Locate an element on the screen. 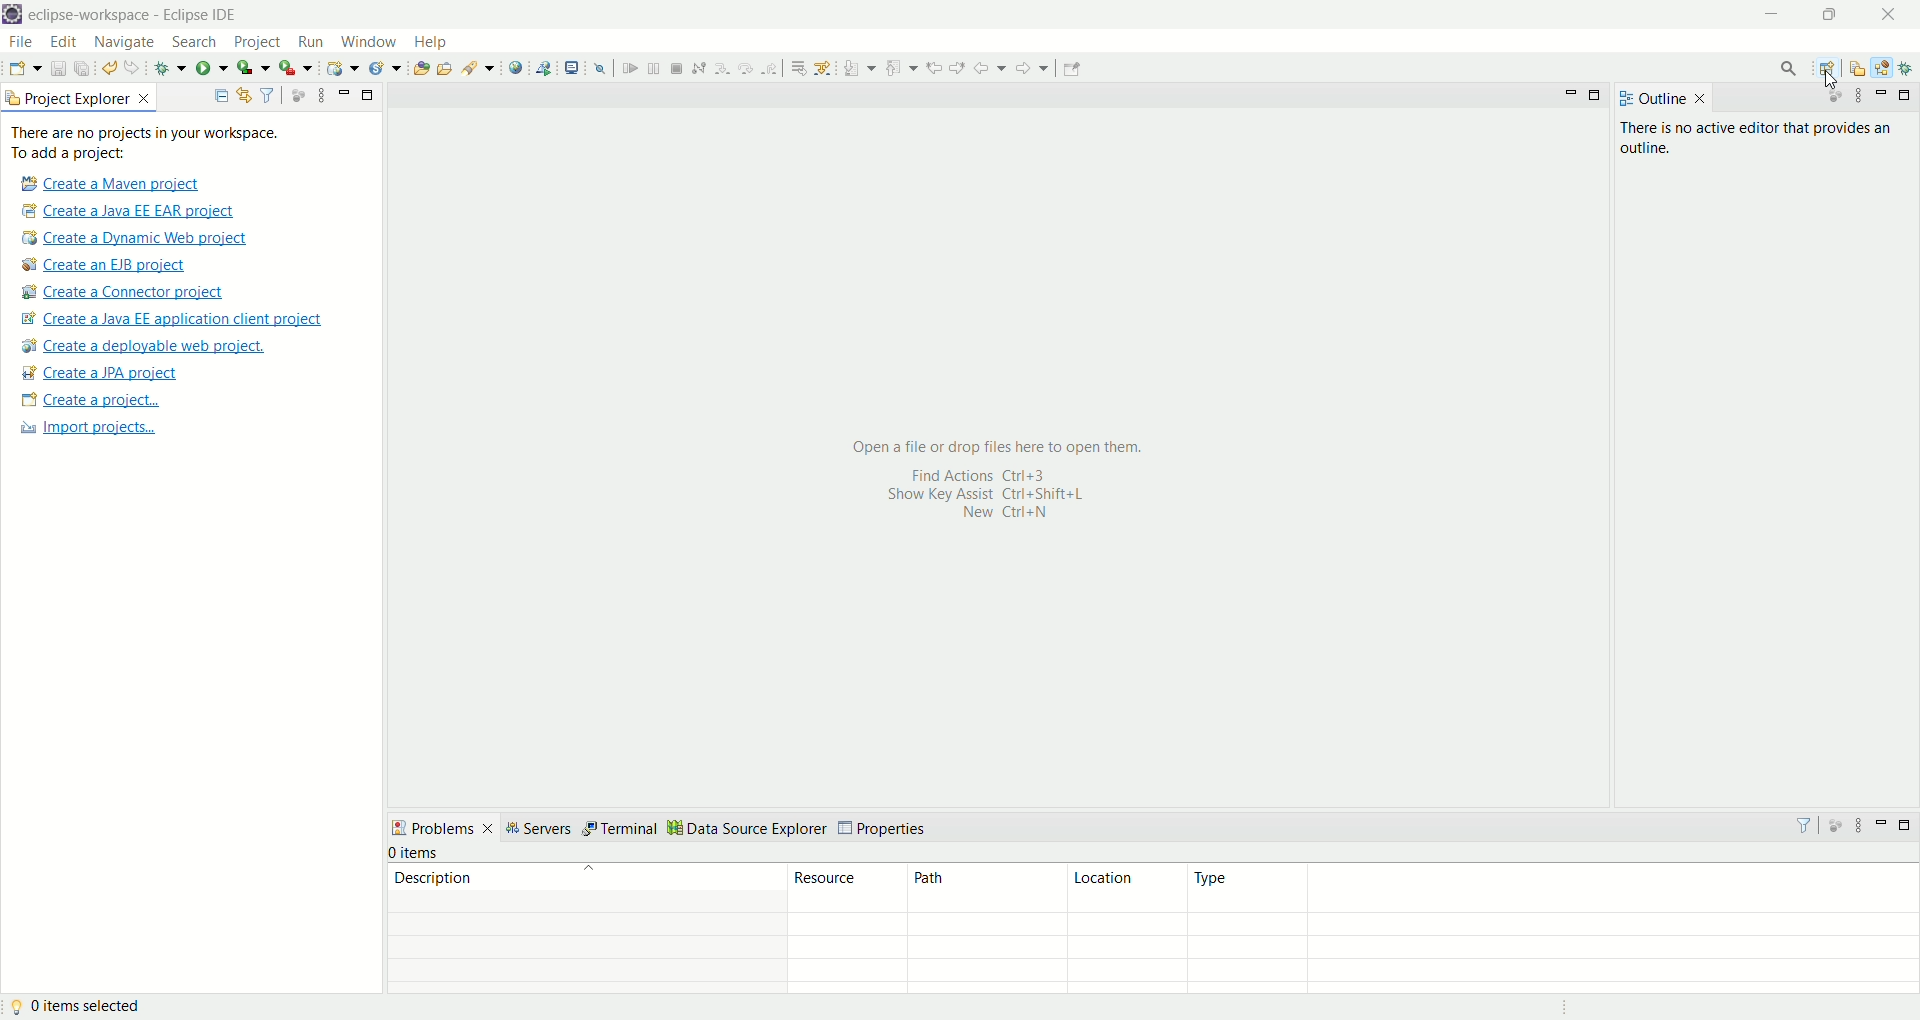 This screenshot has height=1020, width=1920. problems is located at coordinates (445, 831).